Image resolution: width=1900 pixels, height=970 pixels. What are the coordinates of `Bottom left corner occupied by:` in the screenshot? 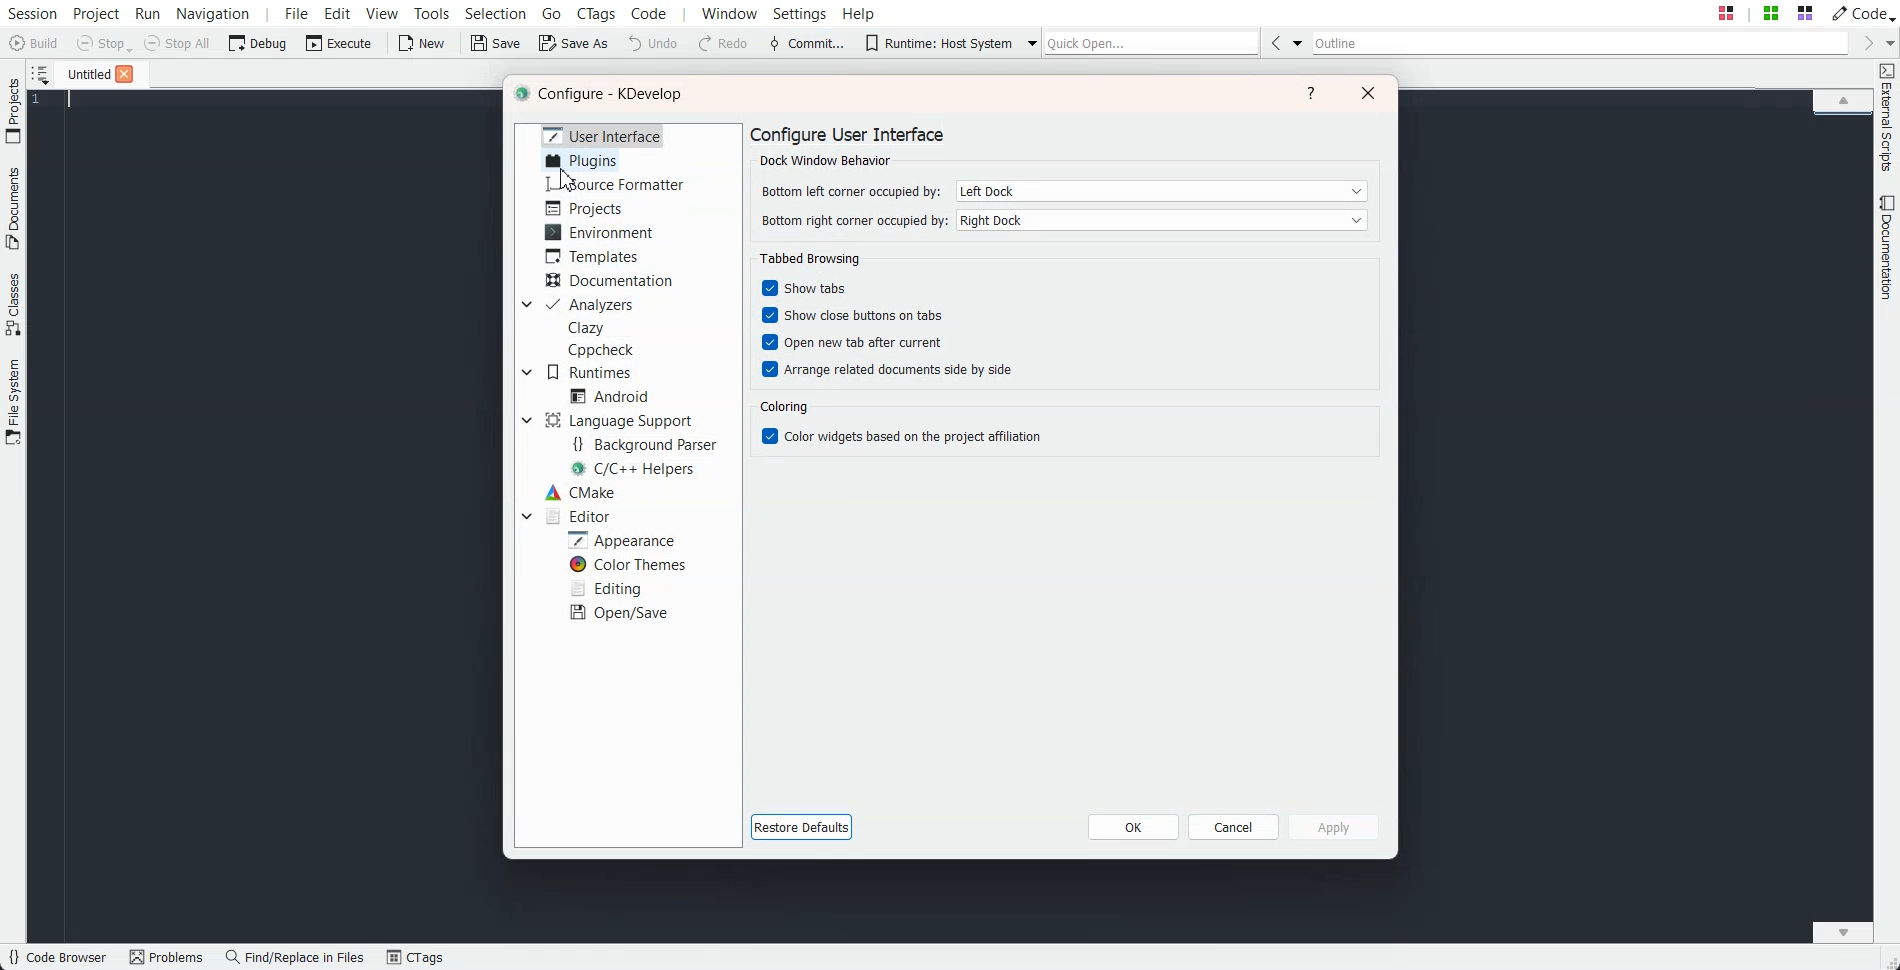 It's located at (850, 190).